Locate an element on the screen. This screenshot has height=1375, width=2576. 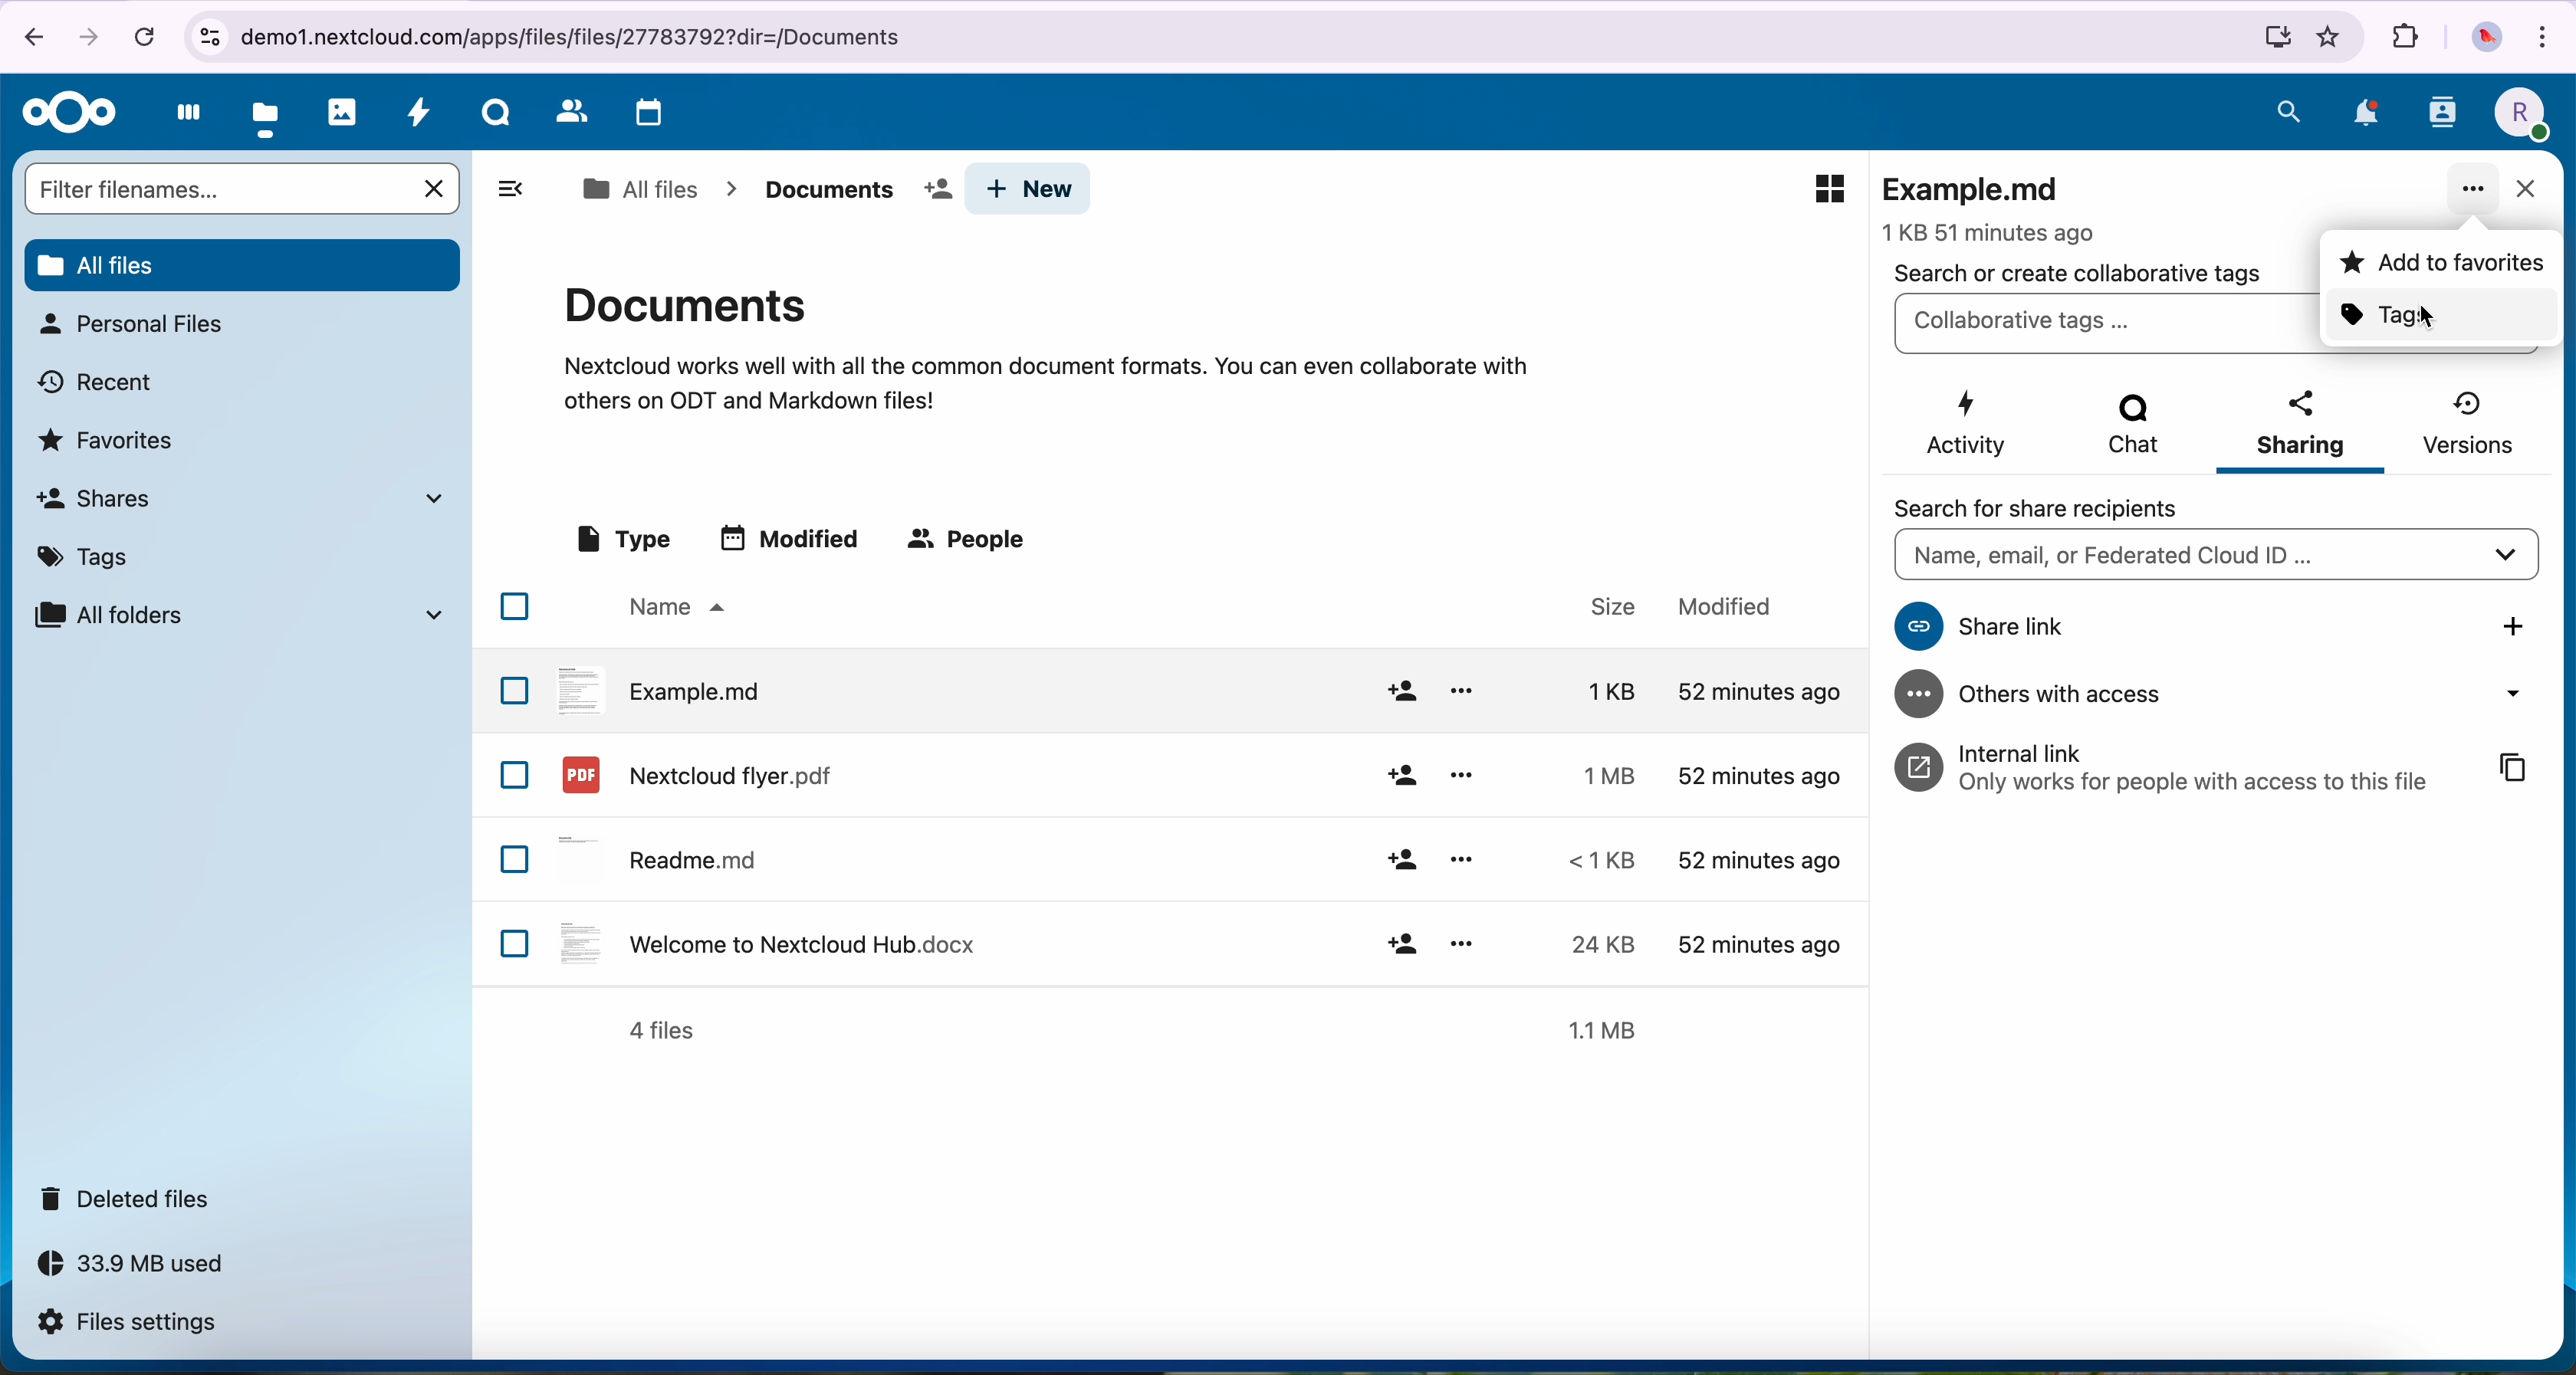
navigate back is located at coordinates (26, 35).